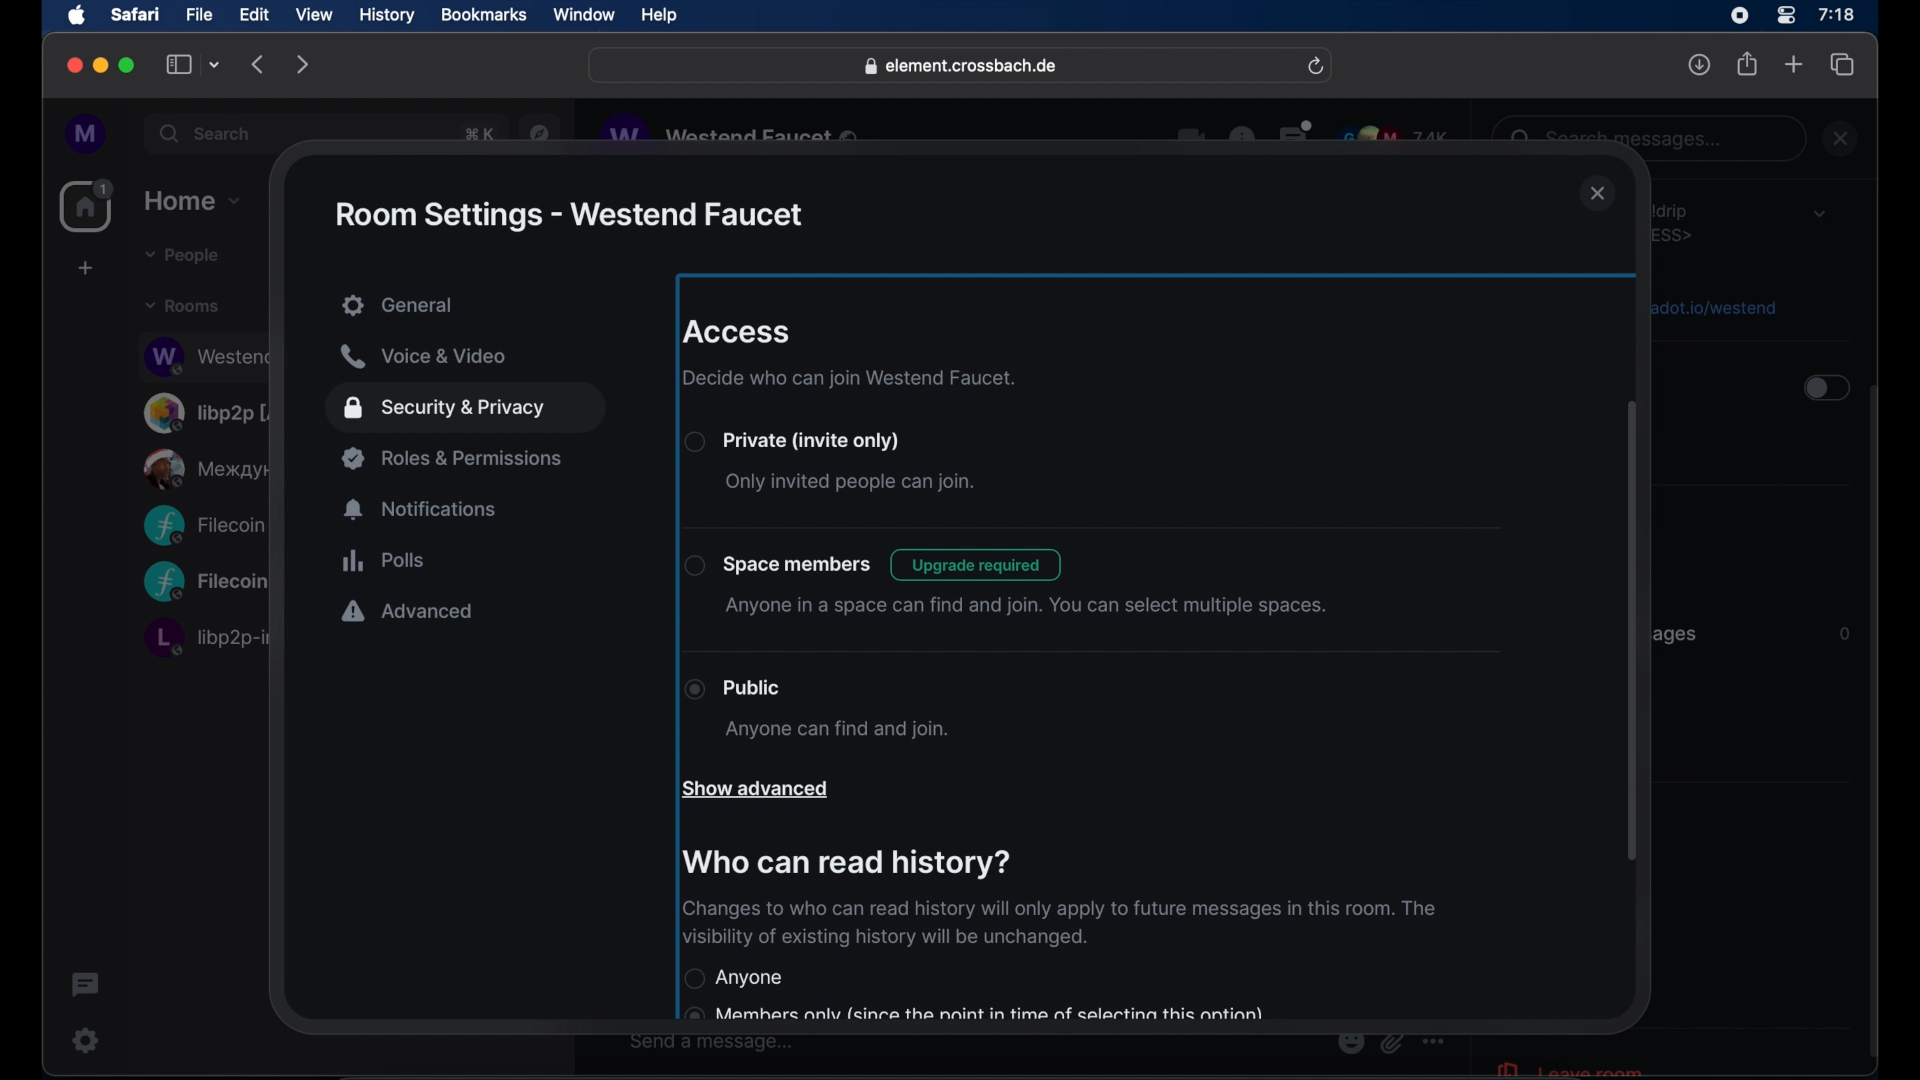 The image size is (1920, 1080). Describe the element at coordinates (72, 66) in the screenshot. I see `close` at that location.